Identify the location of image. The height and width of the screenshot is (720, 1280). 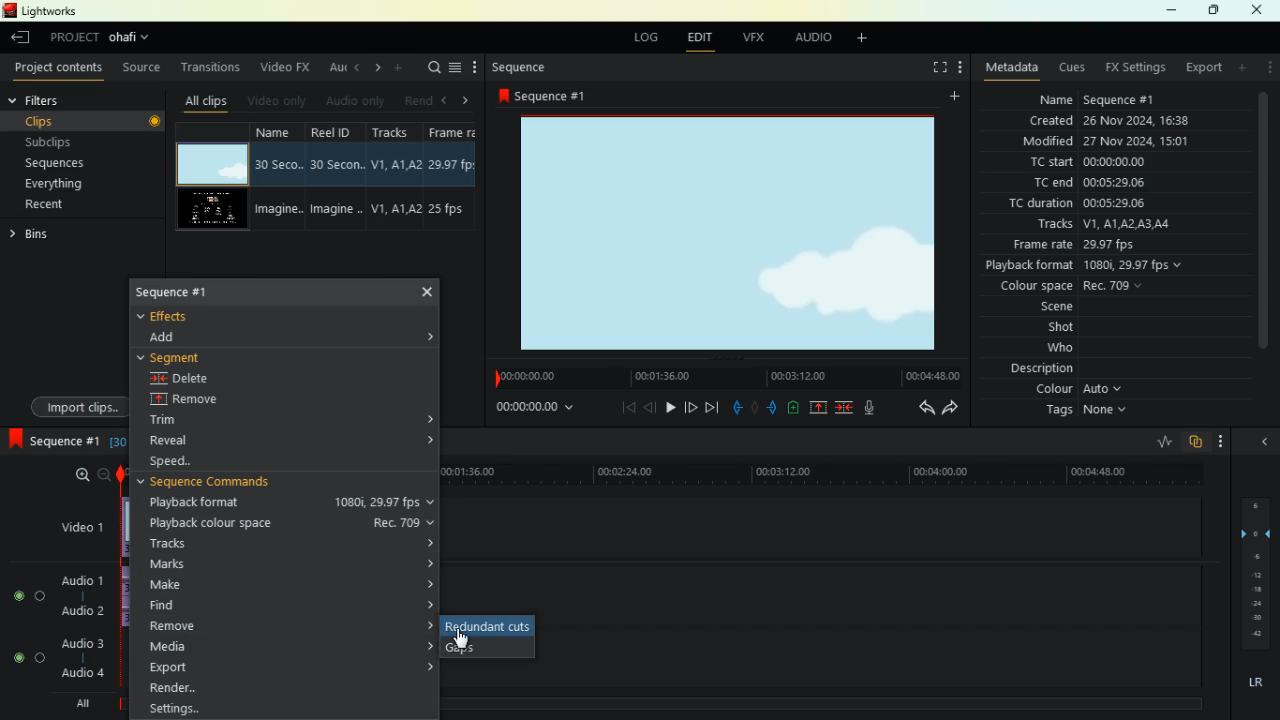
(734, 233).